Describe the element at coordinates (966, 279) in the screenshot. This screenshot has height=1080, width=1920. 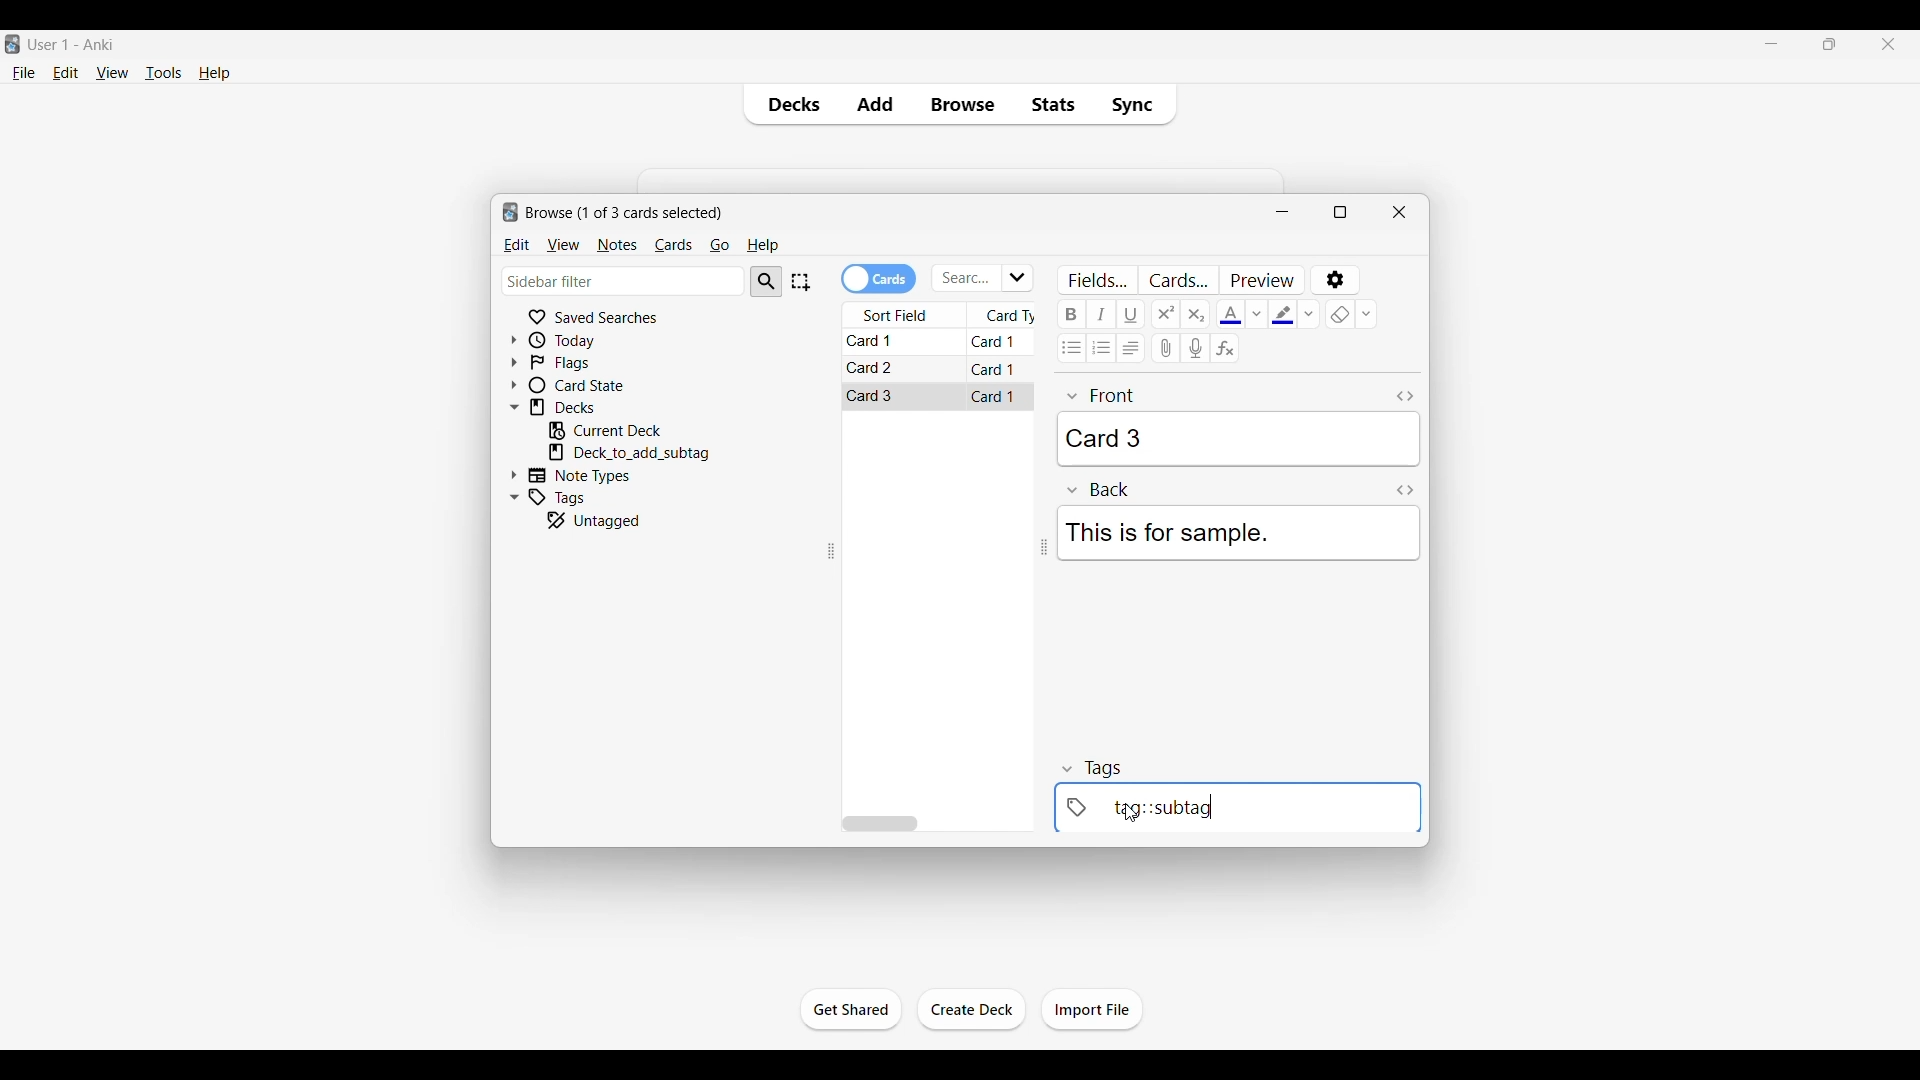
I see `Click to type in search` at that location.